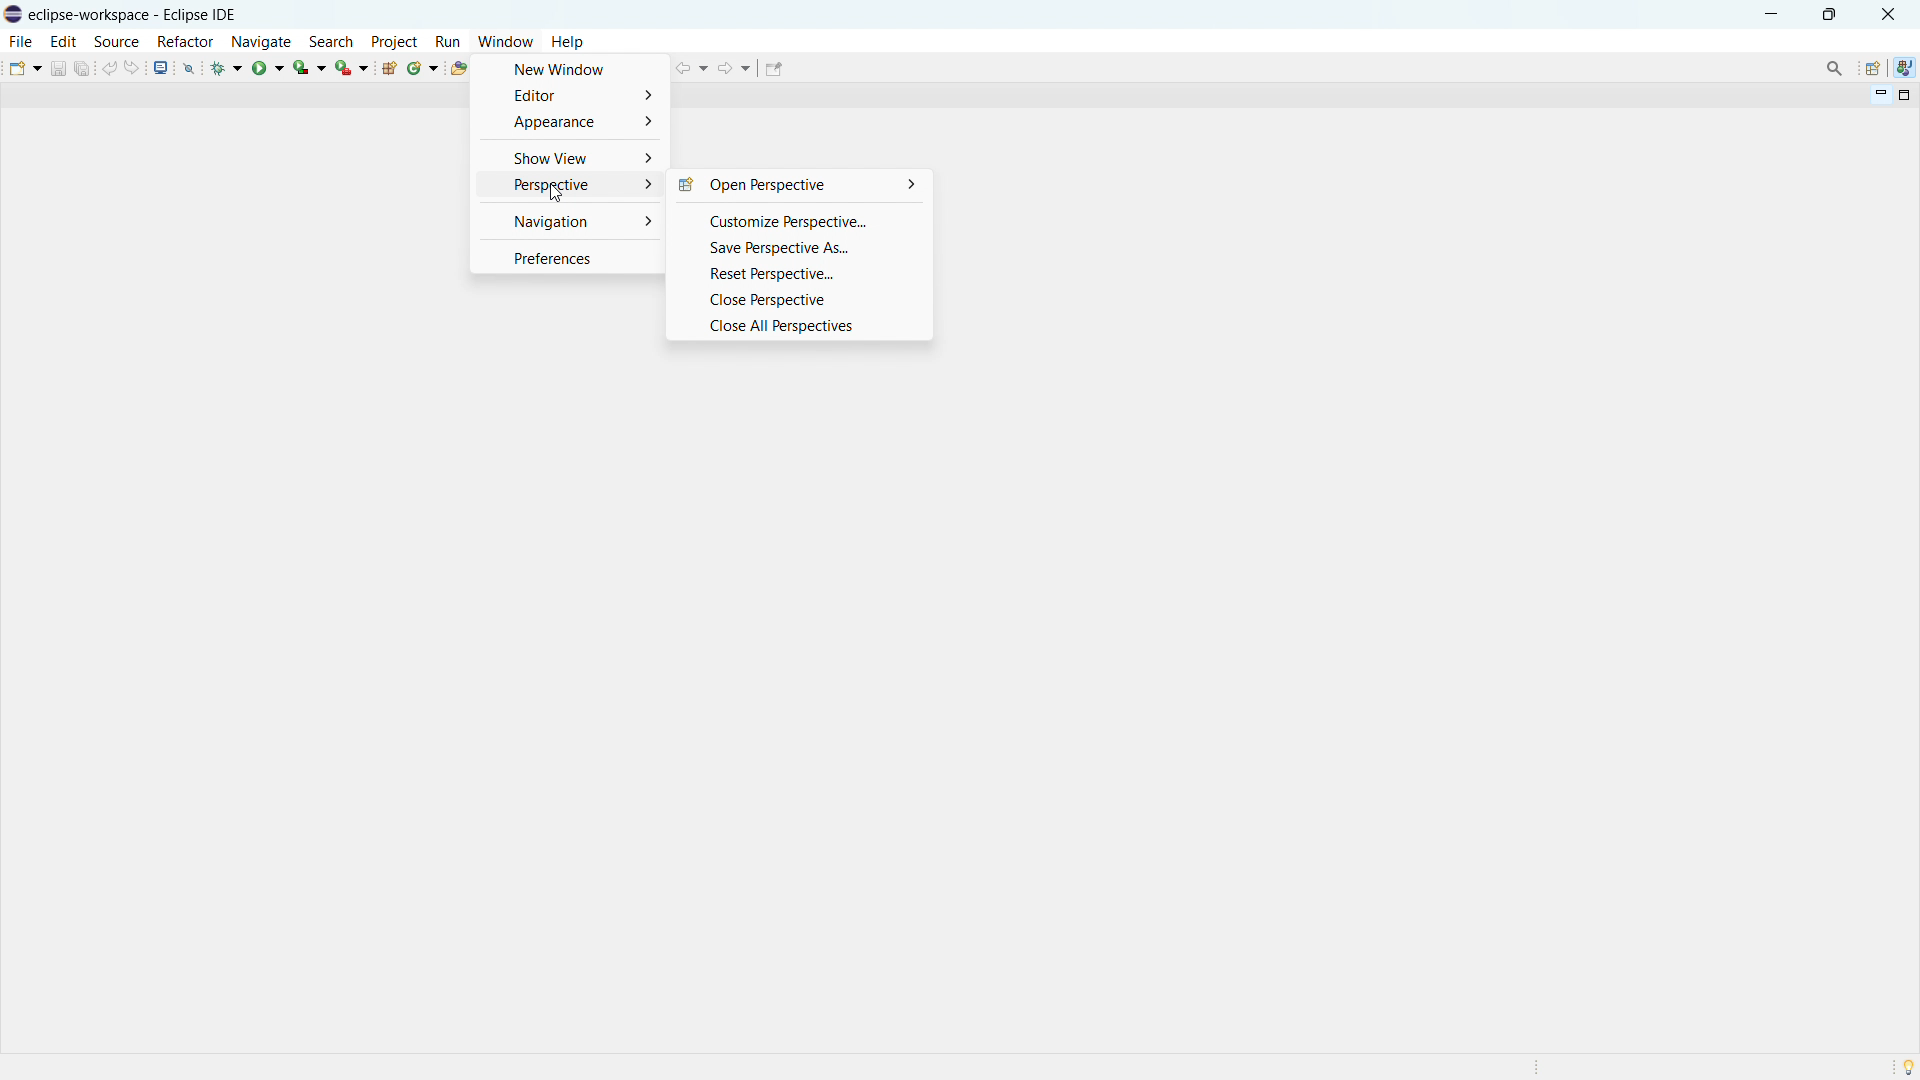  Describe the element at coordinates (23, 67) in the screenshot. I see `new` at that location.